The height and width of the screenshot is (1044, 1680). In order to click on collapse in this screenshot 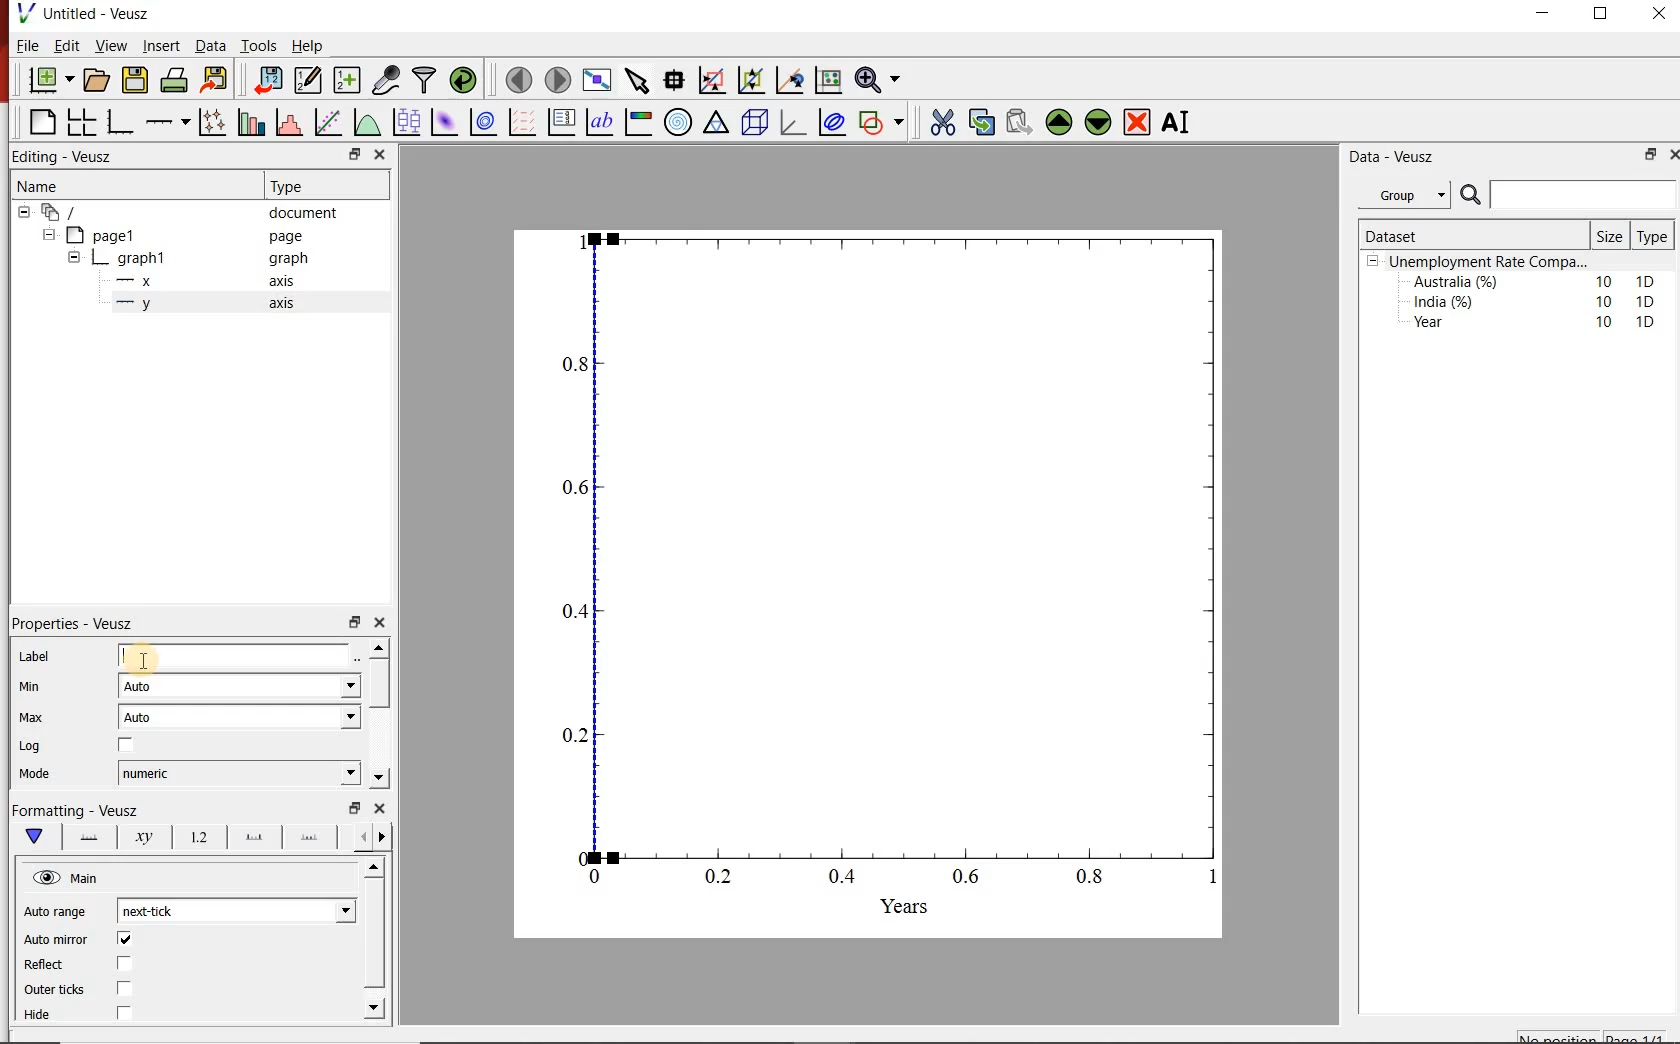, I will do `click(23, 212)`.